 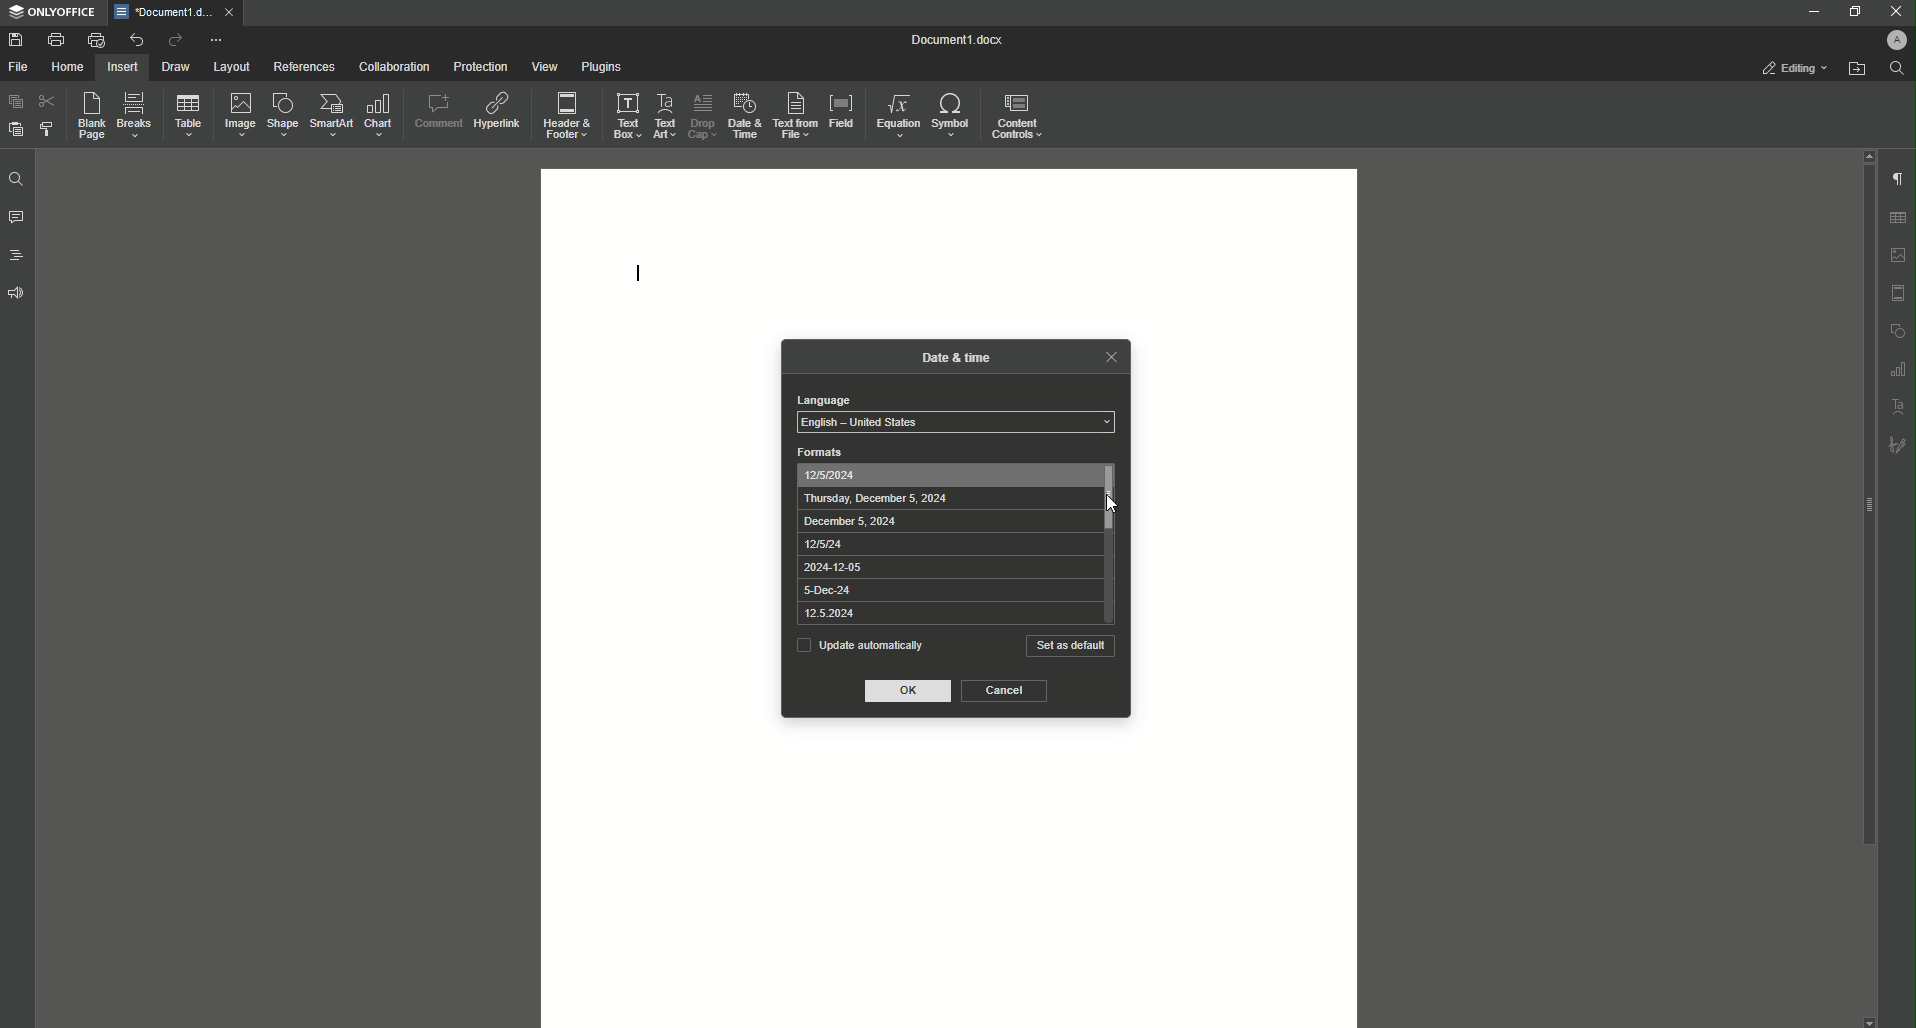 What do you see at coordinates (956, 423) in the screenshot?
I see `select language` at bounding box center [956, 423].